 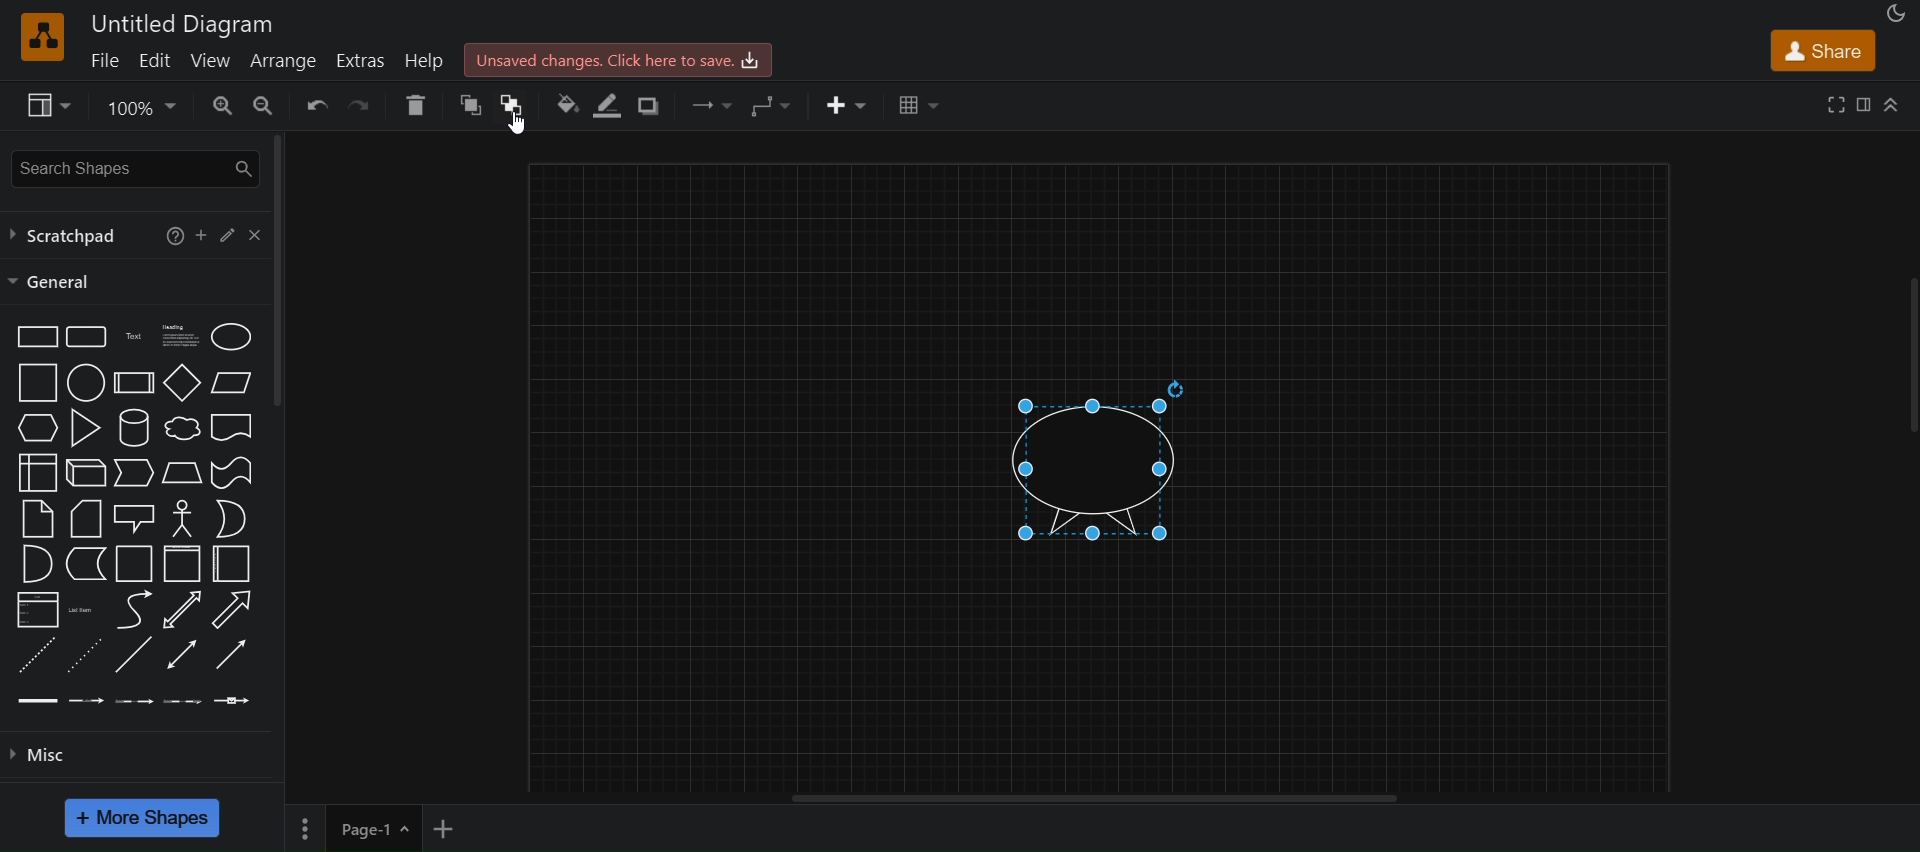 What do you see at coordinates (848, 103) in the screenshot?
I see `insert` at bounding box center [848, 103].